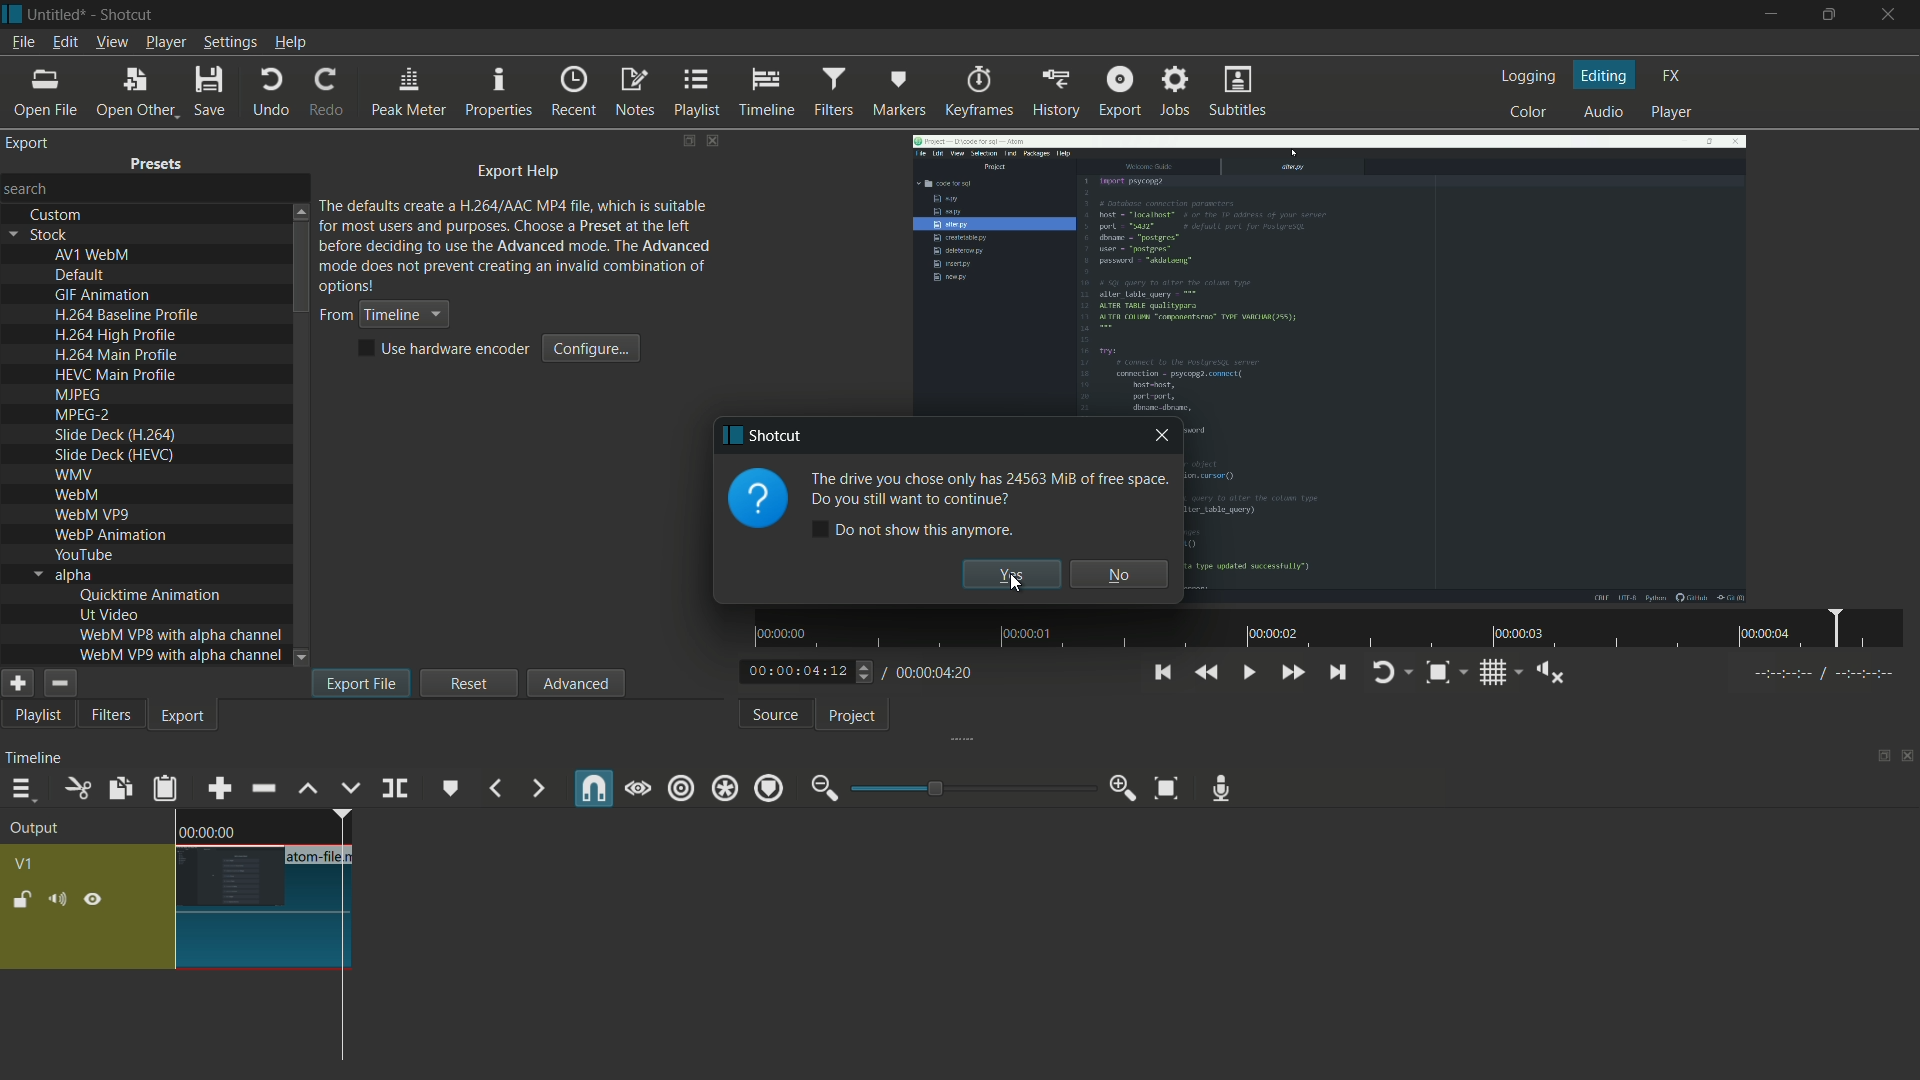  Describe the element at coordinates (130, 315) in the screenshot. I see `h.264 baseline profile` at that location.